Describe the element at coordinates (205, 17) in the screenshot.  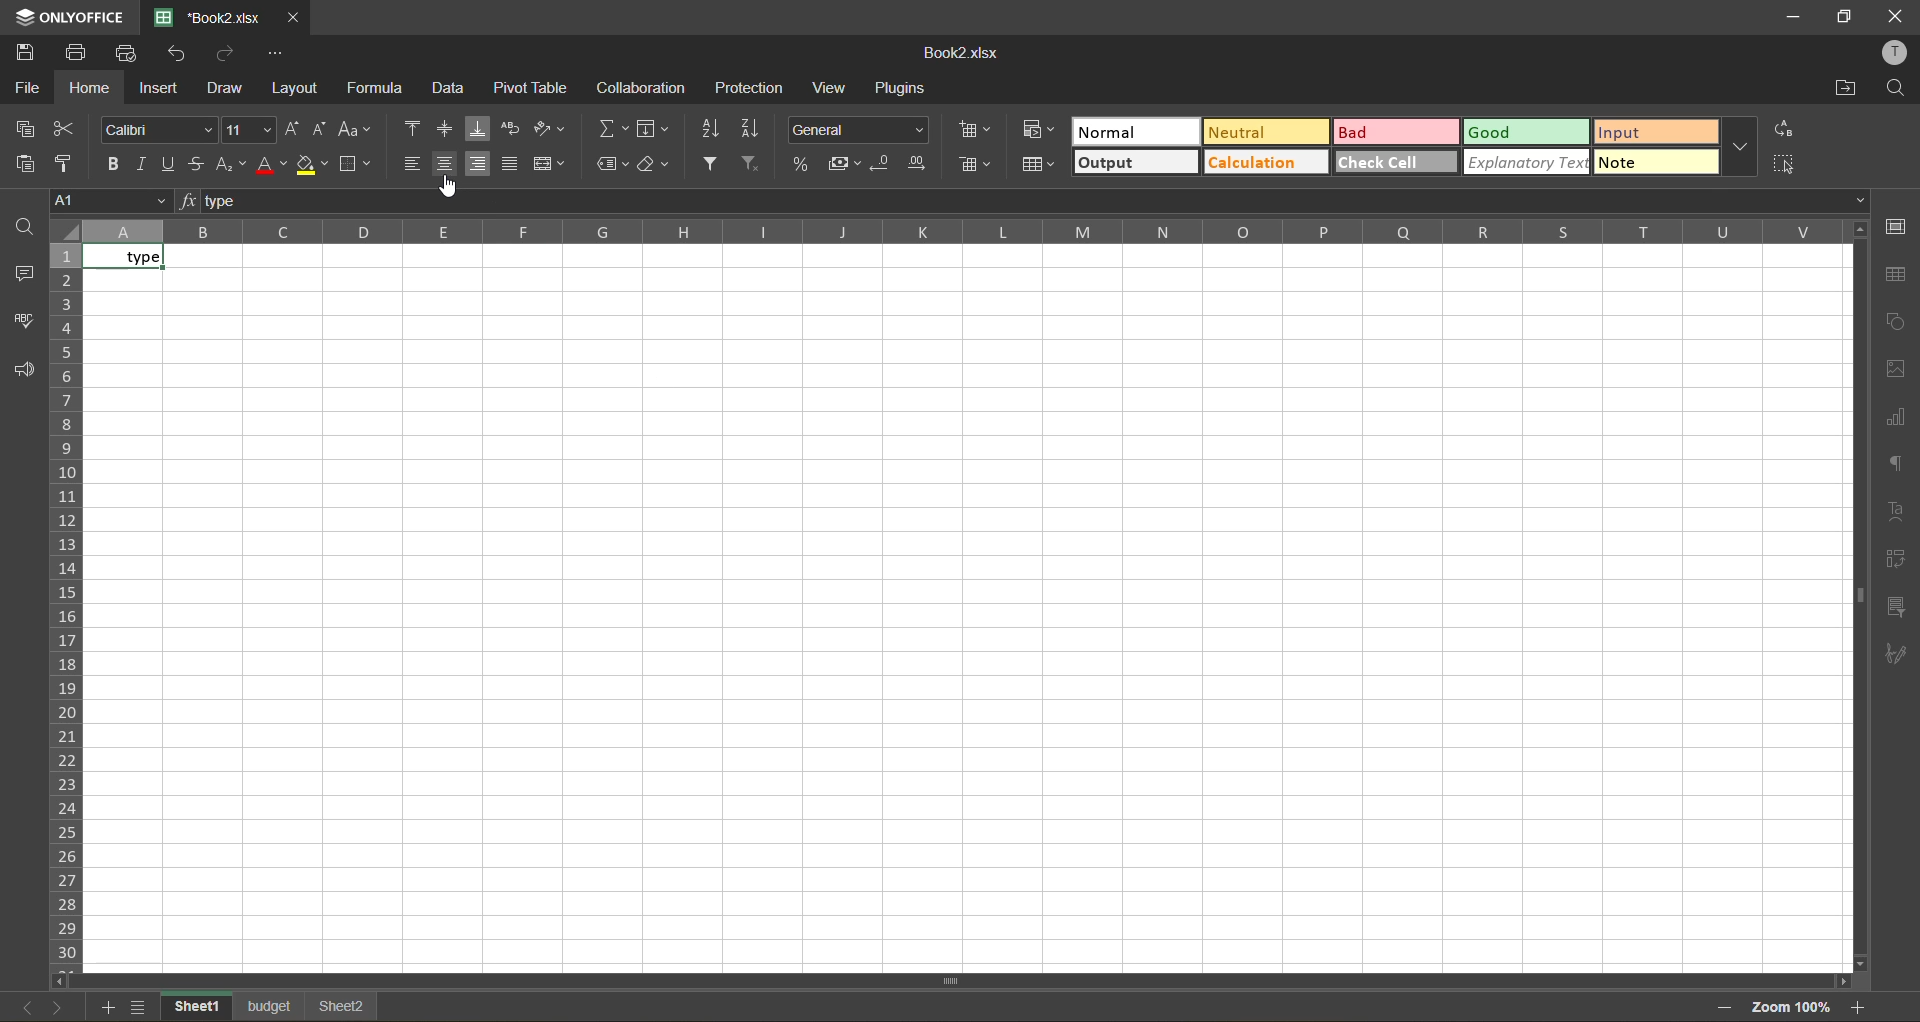
I see `Book2.xlsx` at that location.